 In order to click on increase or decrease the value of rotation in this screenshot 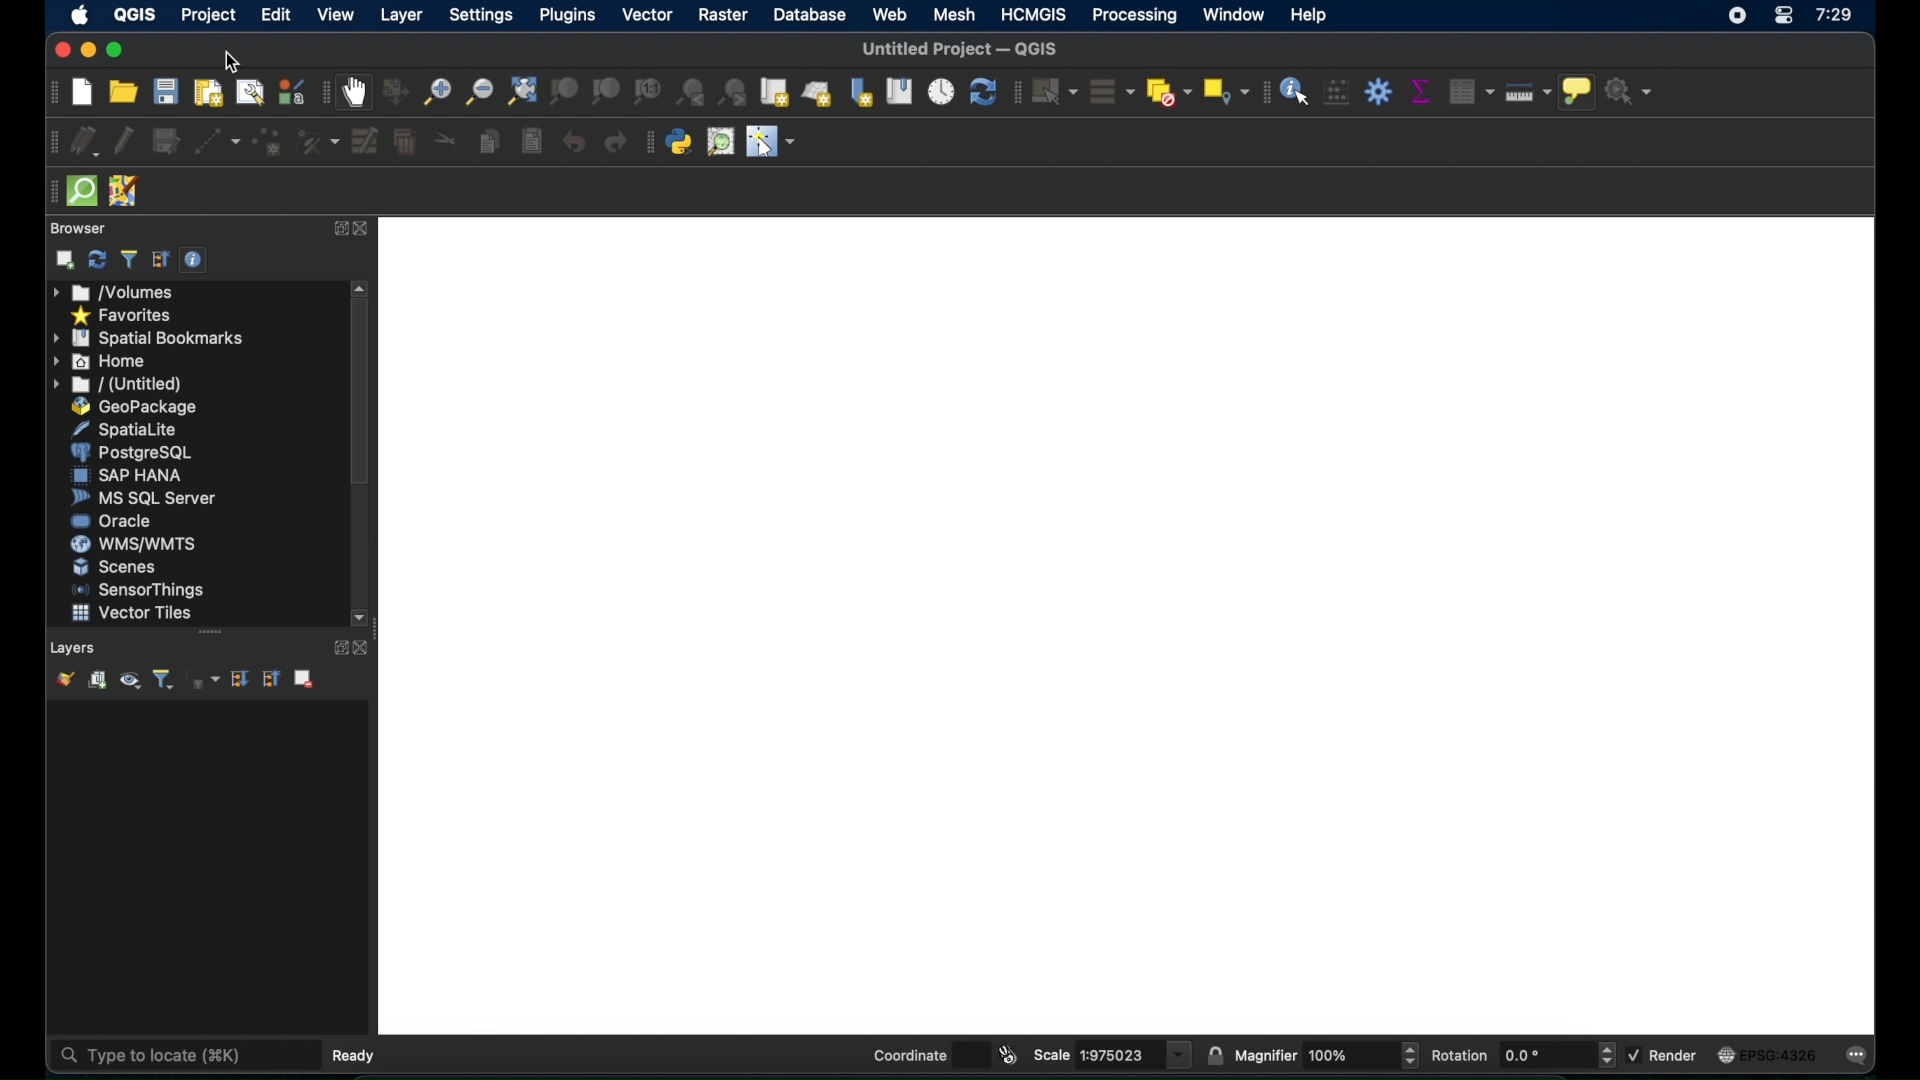, I will do `click(1607, 1055)`.